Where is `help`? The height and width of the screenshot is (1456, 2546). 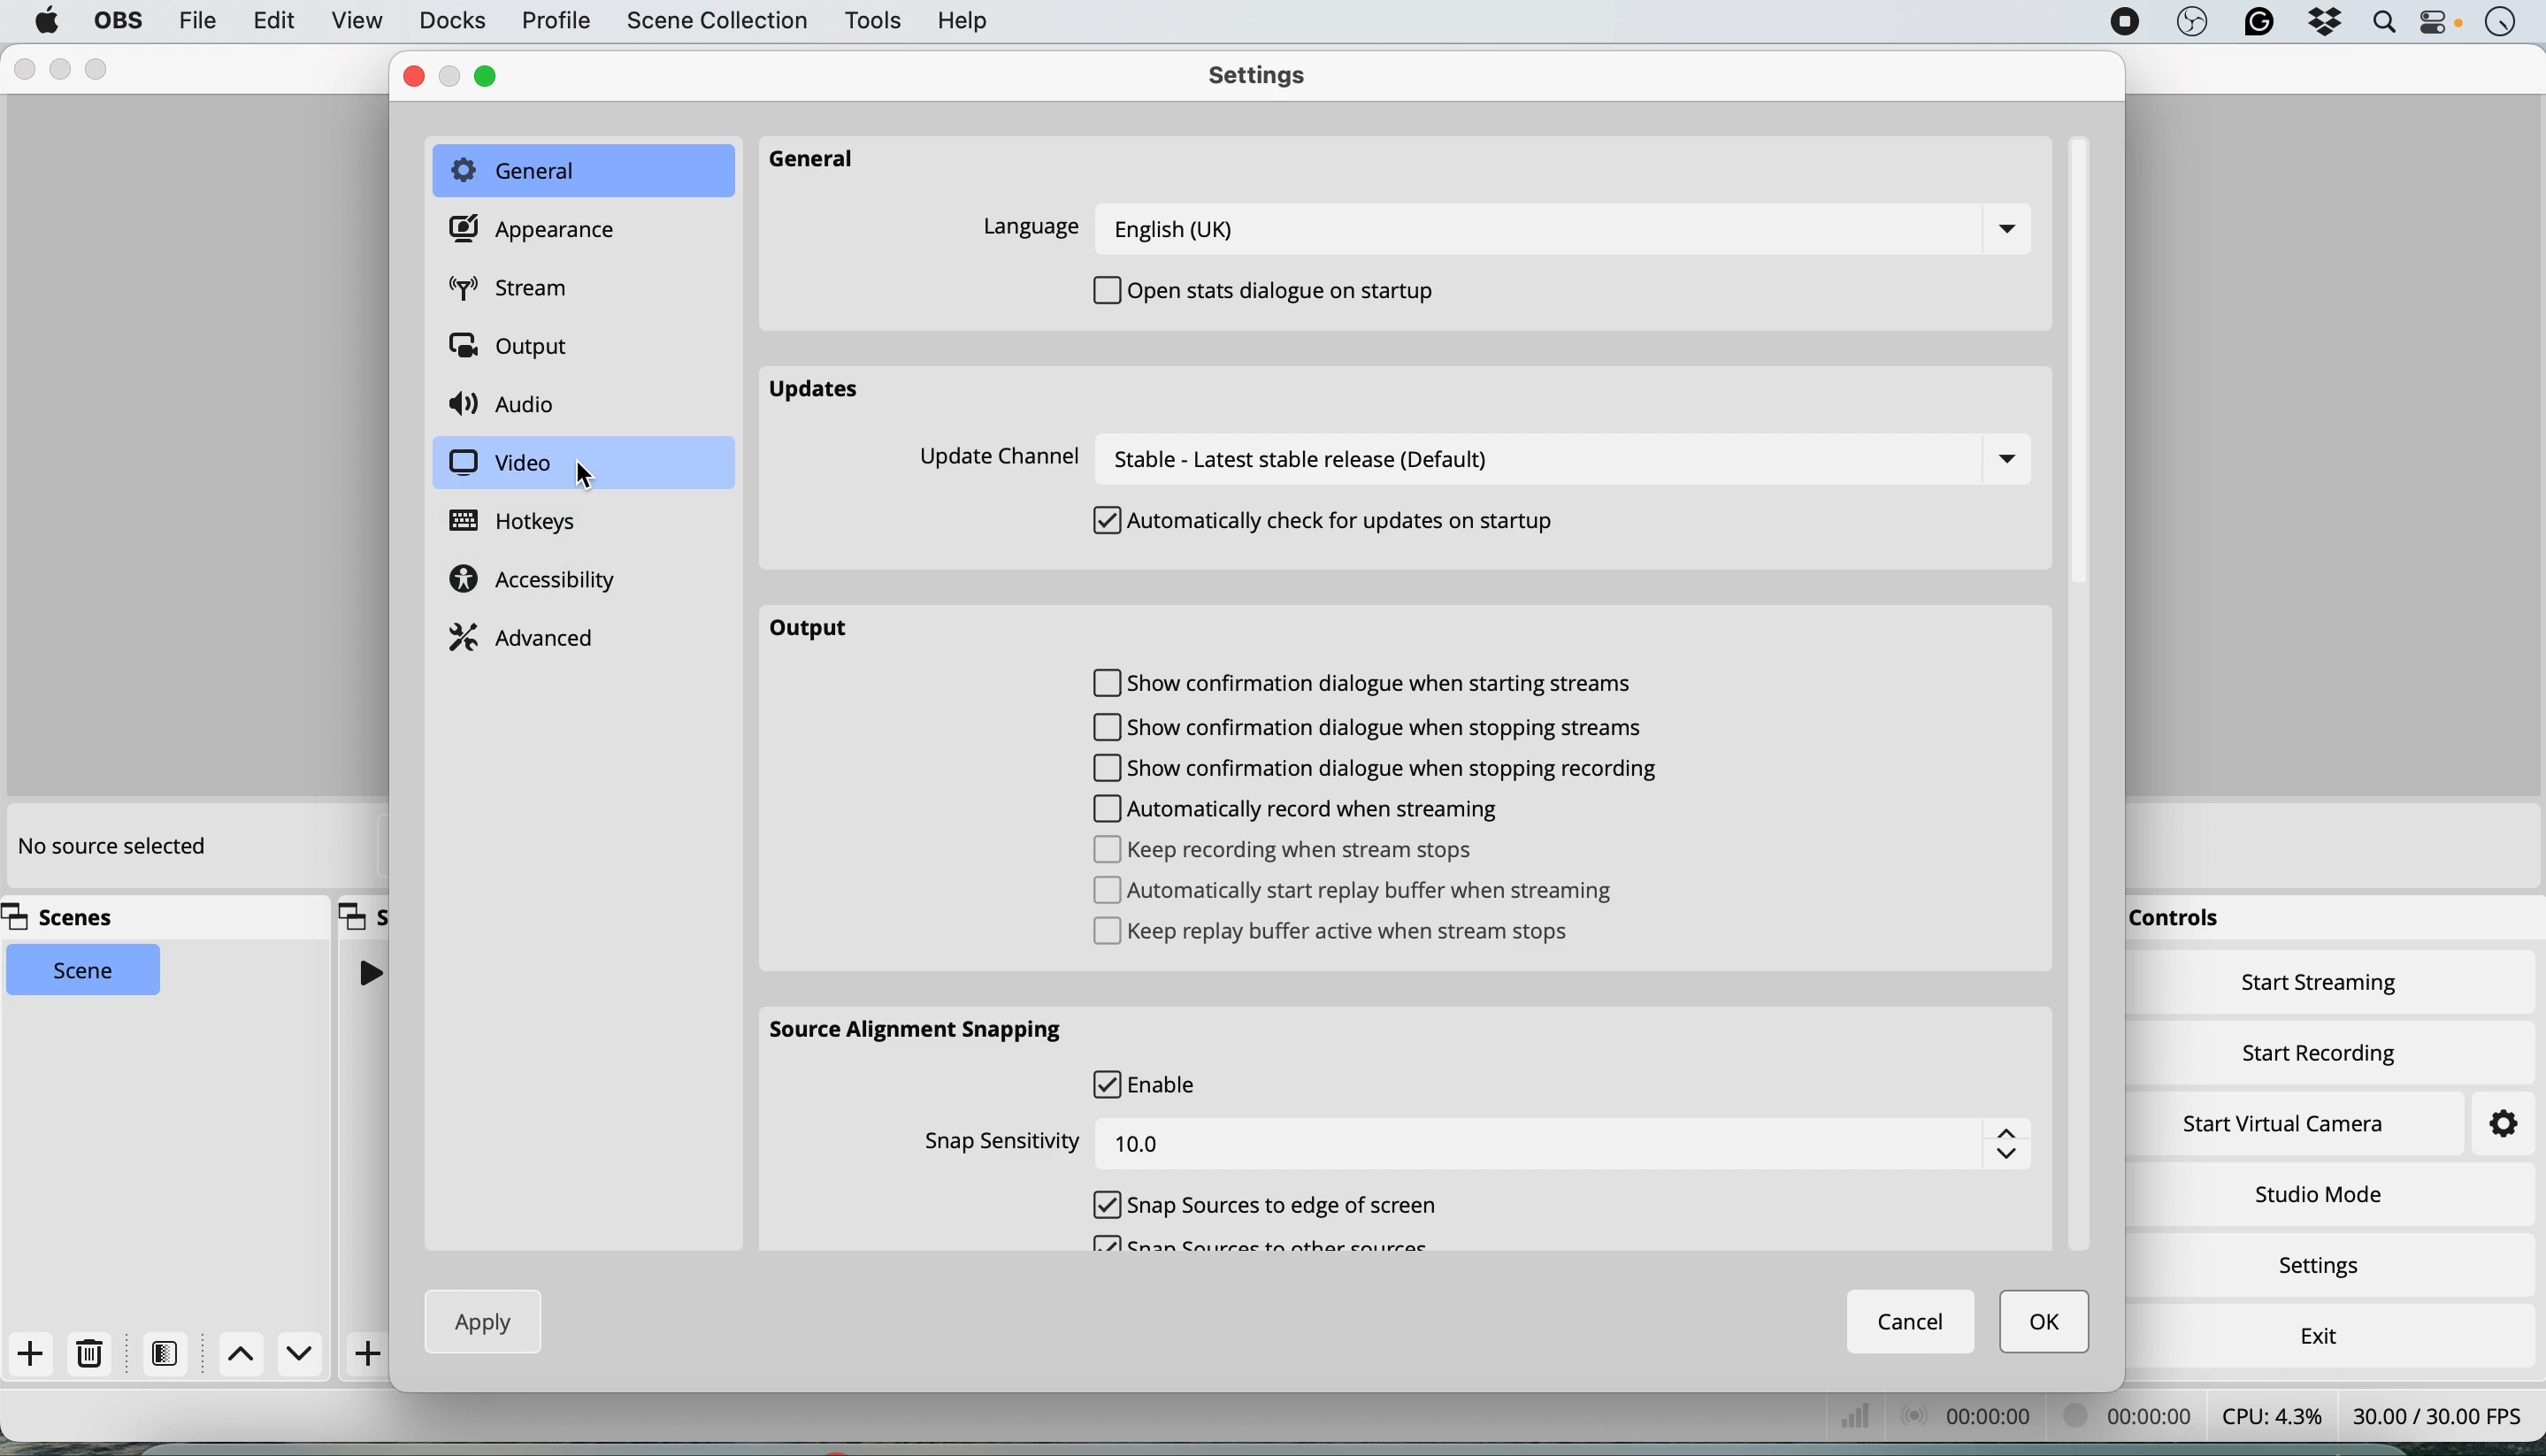 help is located at coordinates (966, 20).